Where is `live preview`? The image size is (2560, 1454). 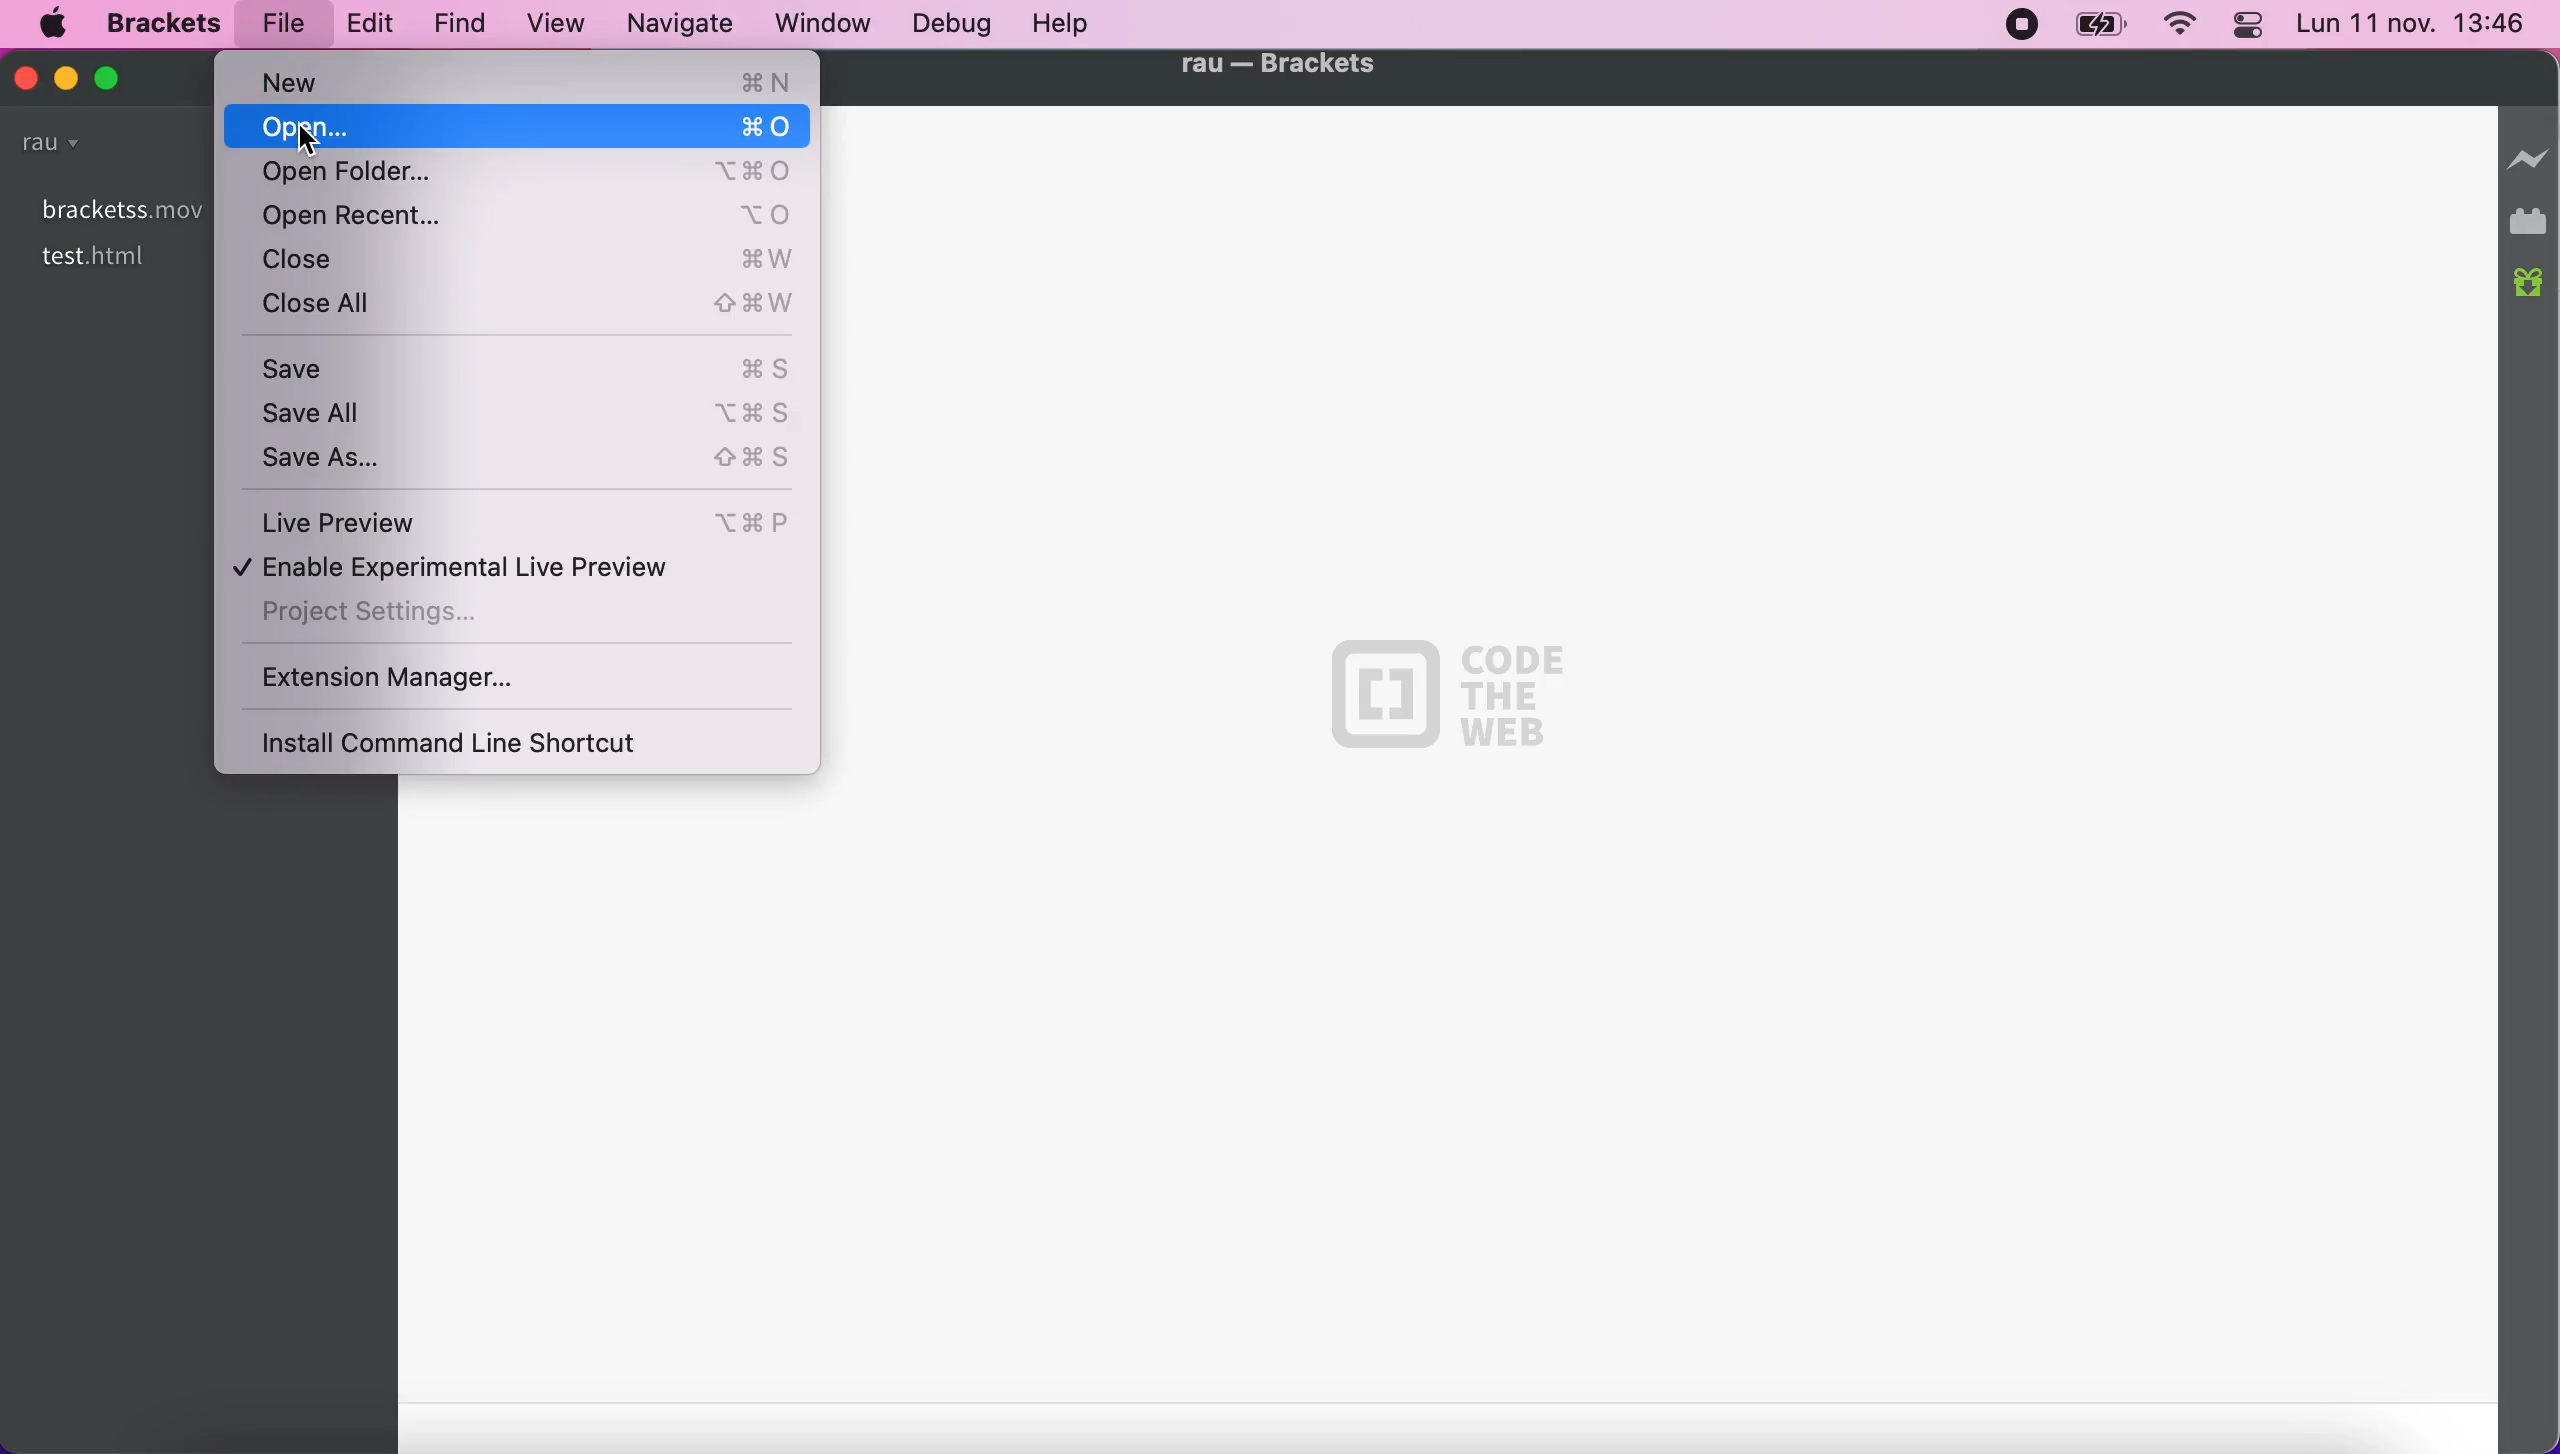 live preview is located at coordinates (528, 524).